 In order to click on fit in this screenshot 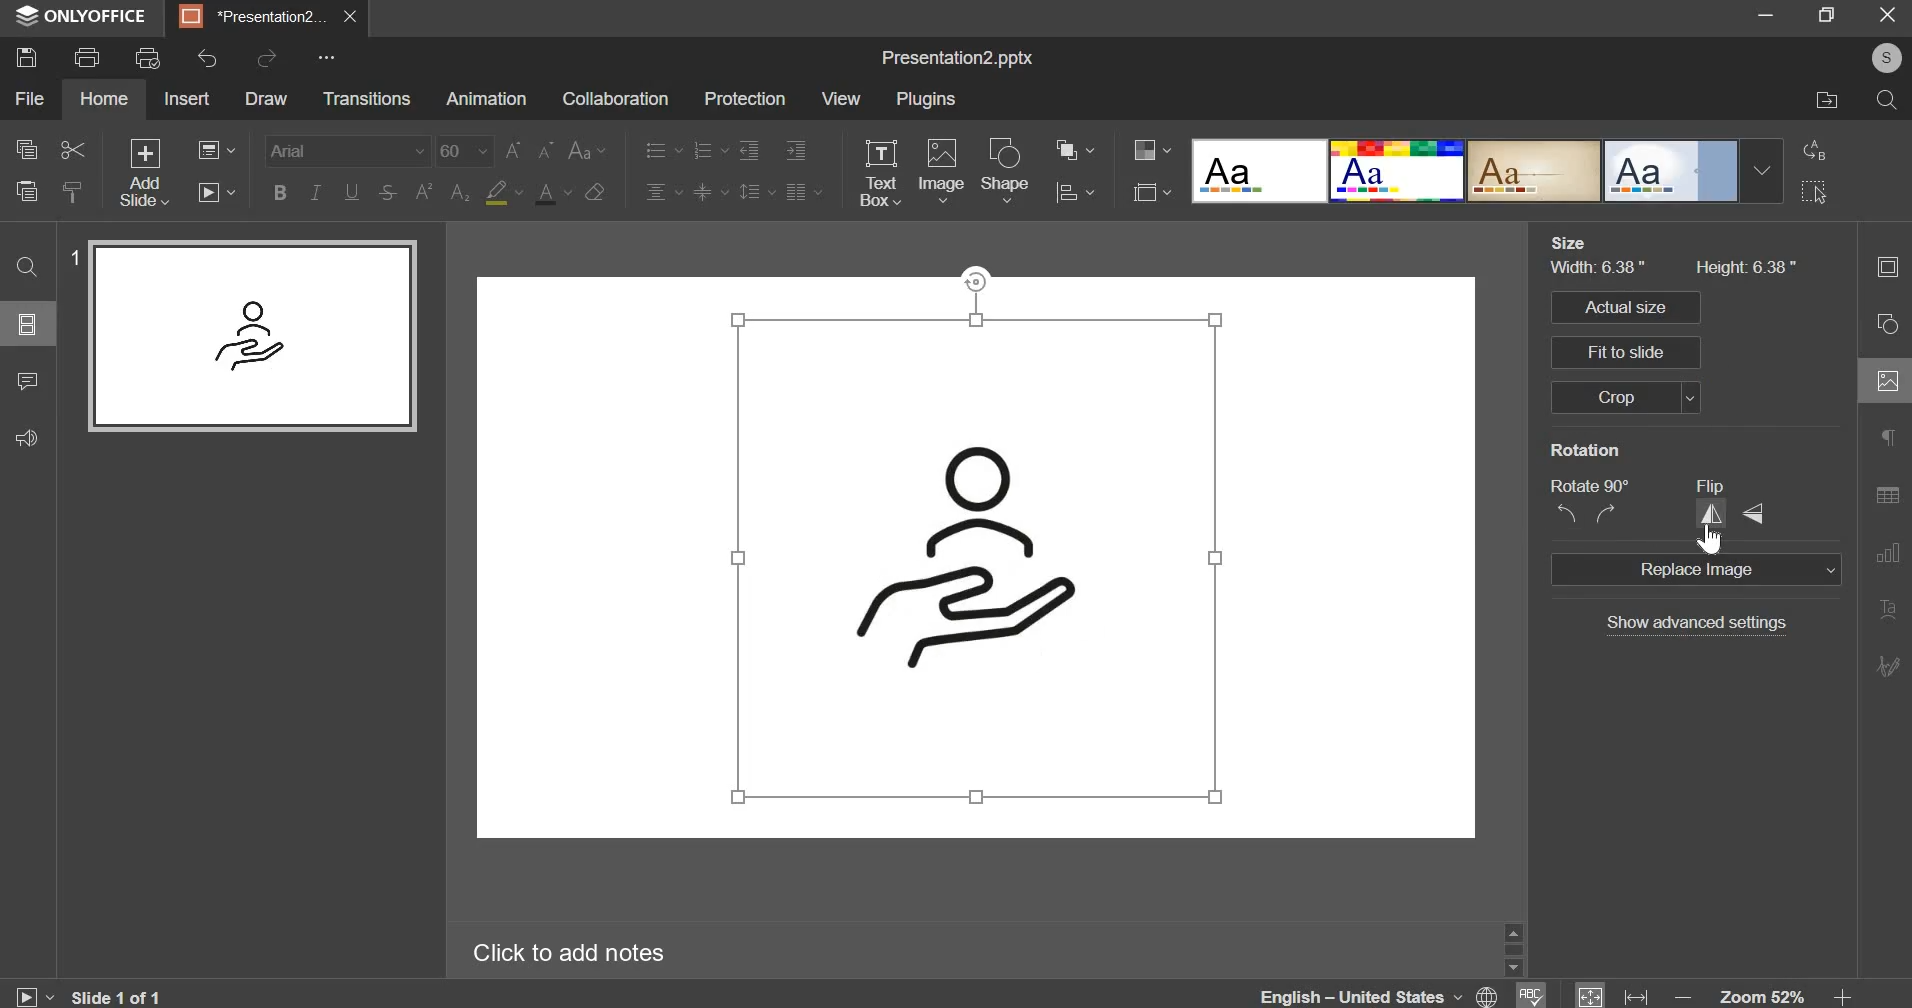, I will do `click(1613, 994)`.